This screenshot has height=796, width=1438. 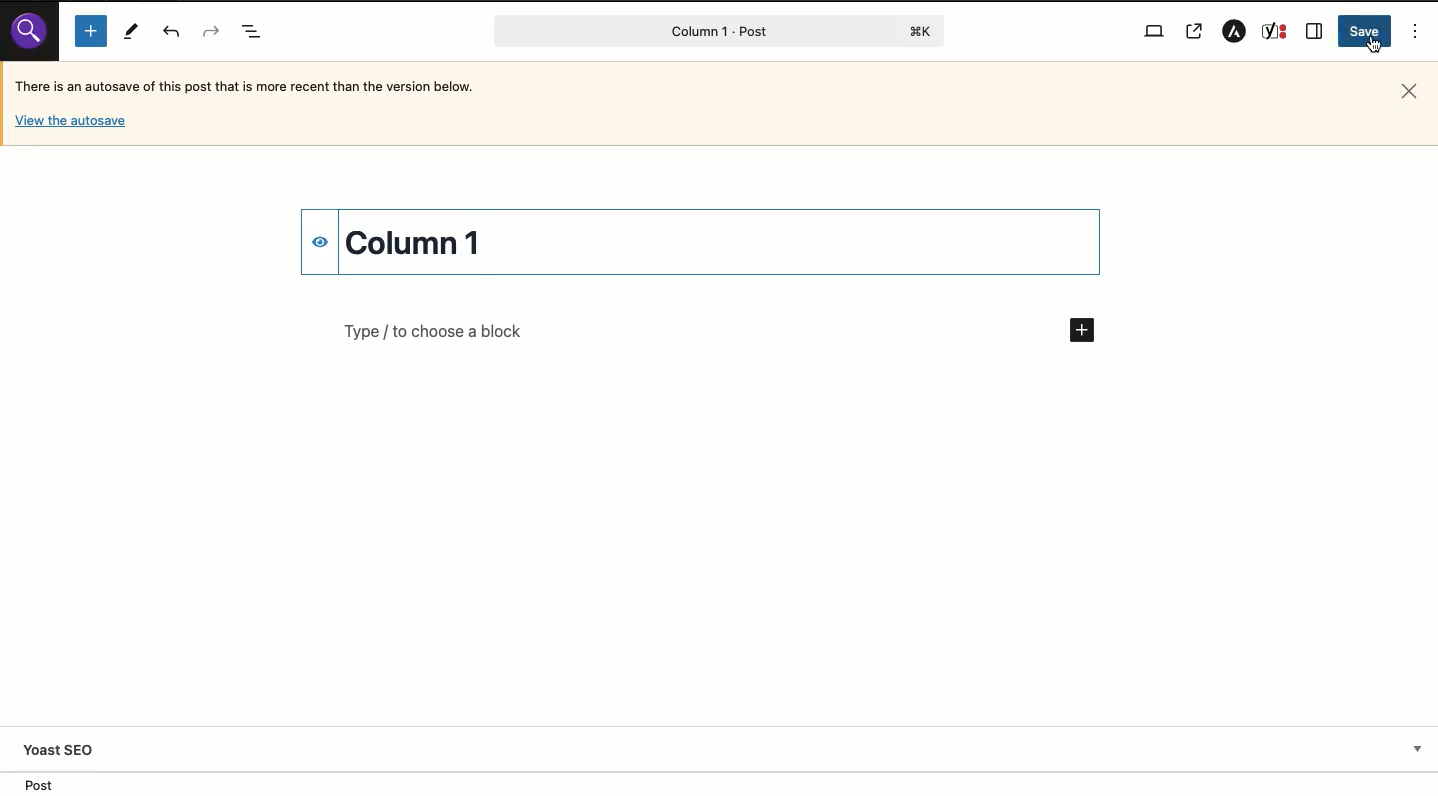 What do you see at coordinates (1406, 92) in the screenshot?
I see `Close` at bounding box center [1406, 92].